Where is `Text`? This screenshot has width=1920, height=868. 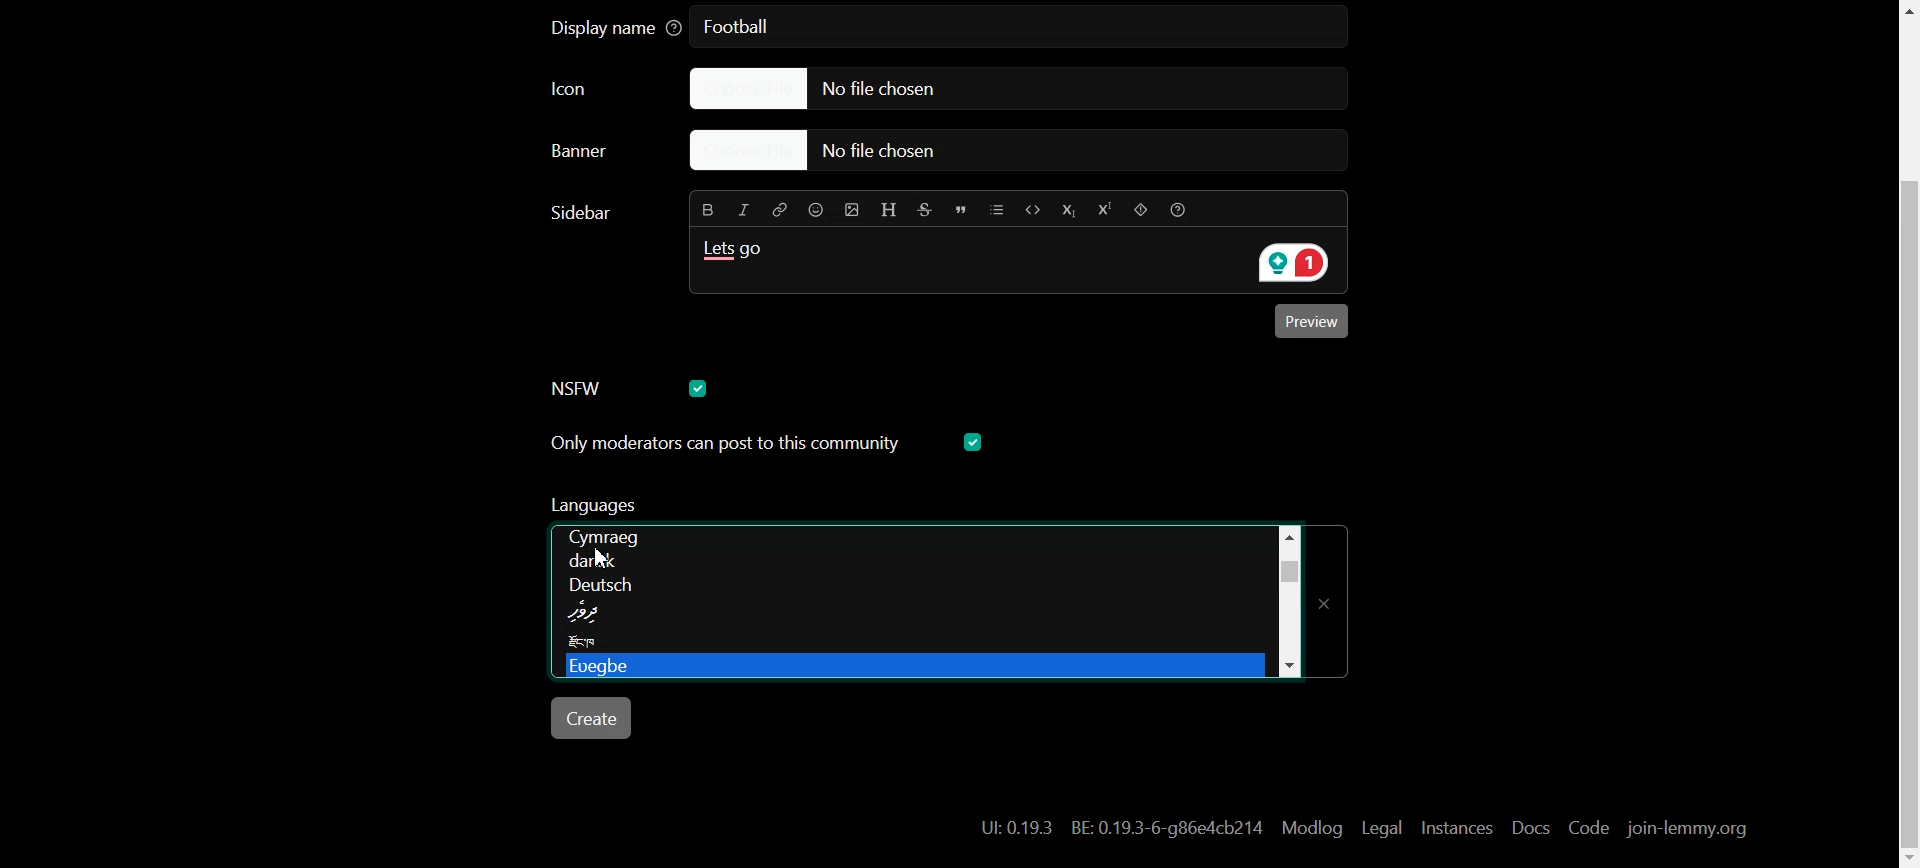
Text is located at coordinates (1122, 828).